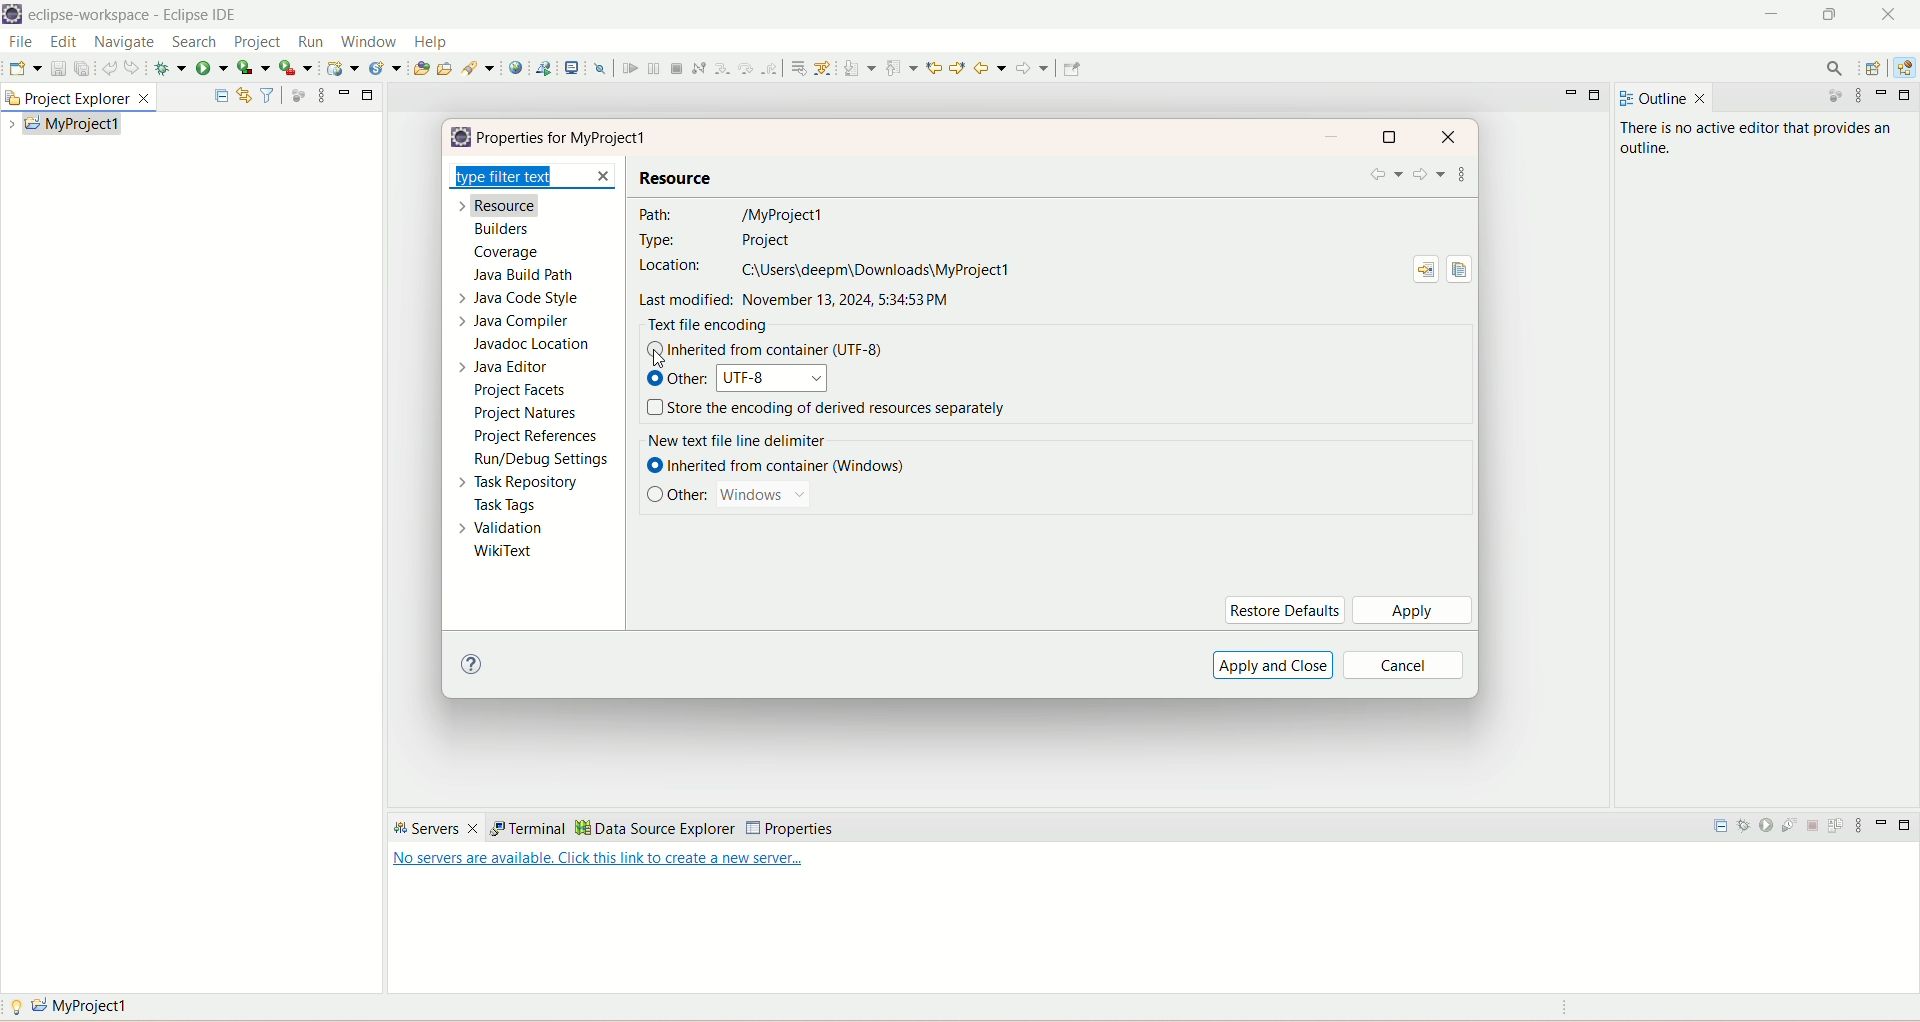 This screenshot has height=1022, width=1920. Describe the element at coordinates (133, 67) in the screenshot. I see `redo` at that location.